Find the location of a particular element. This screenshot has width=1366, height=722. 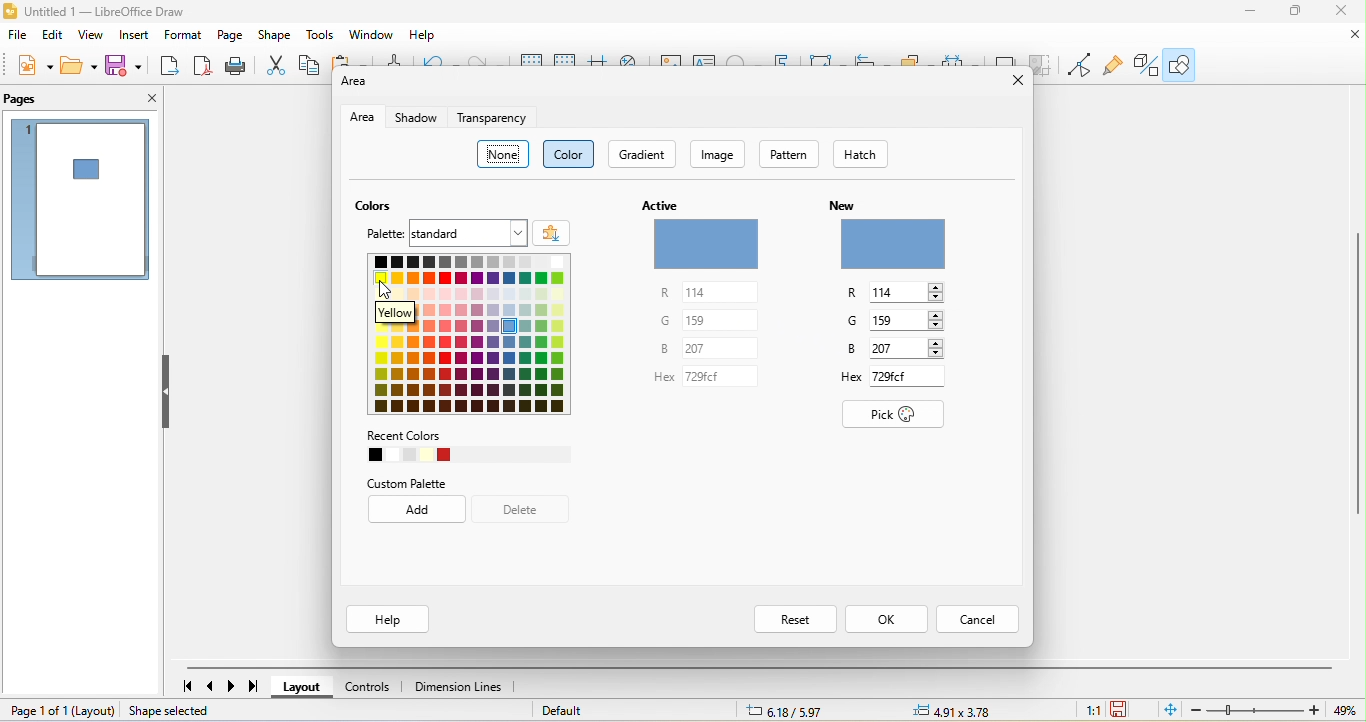

add color palette is located at coordinates (555, 230).